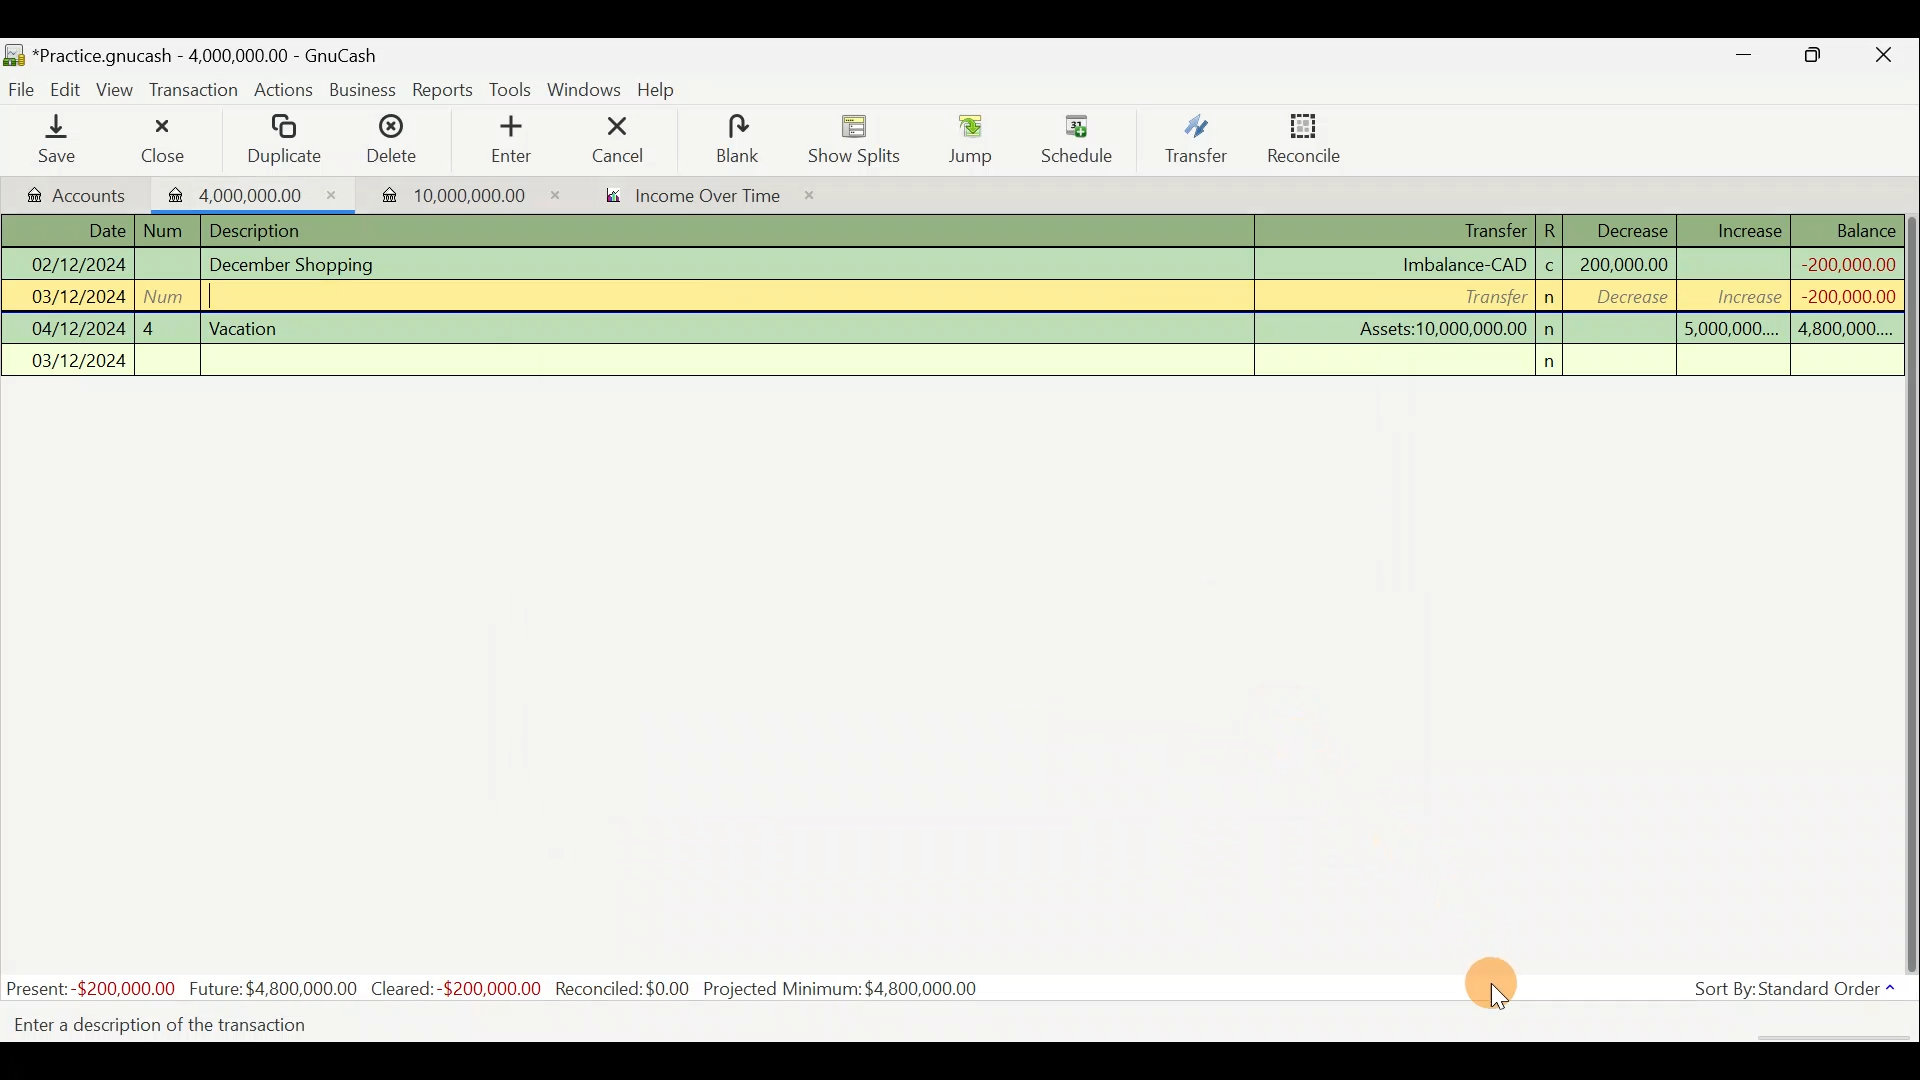 This screenshot has width=1920, height=1080. Describe the element at coordinates (1192, 142) in the screenshot. I see `Transfer` at that location.